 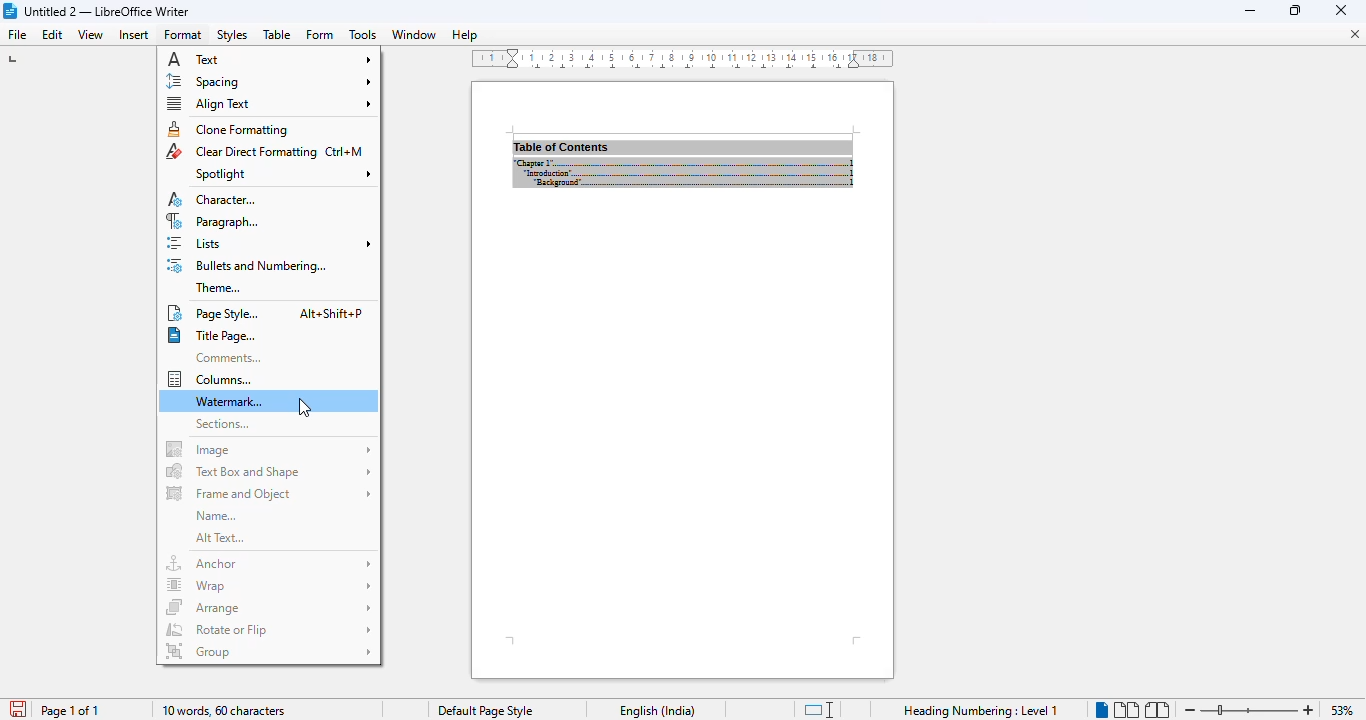 What do you see at coordinates (10, 11) in the screenshot?
I see `logo` at bounding box center [10, 11].